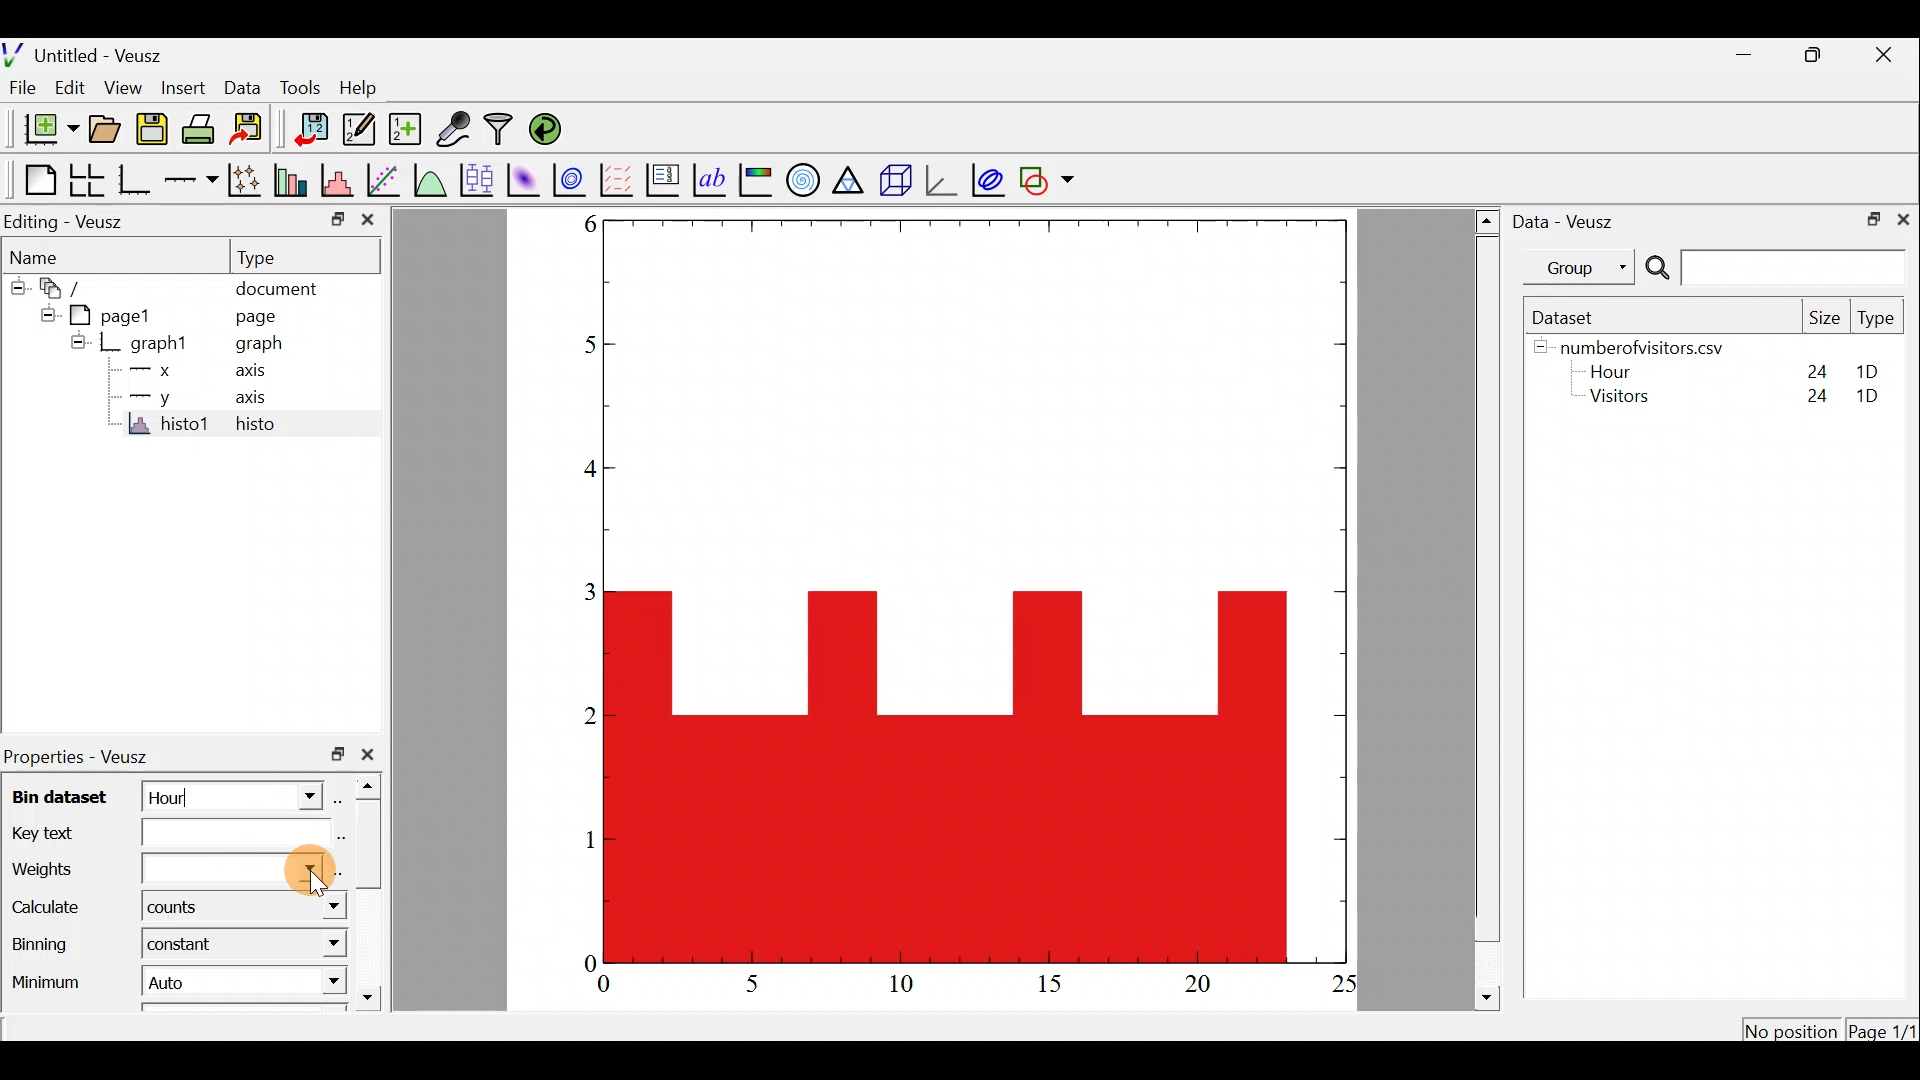 The height and width of the screenshot is (1080, 1920). Describe the element at coordinates (368, 758) in the screenshot. I see `close` at that location.